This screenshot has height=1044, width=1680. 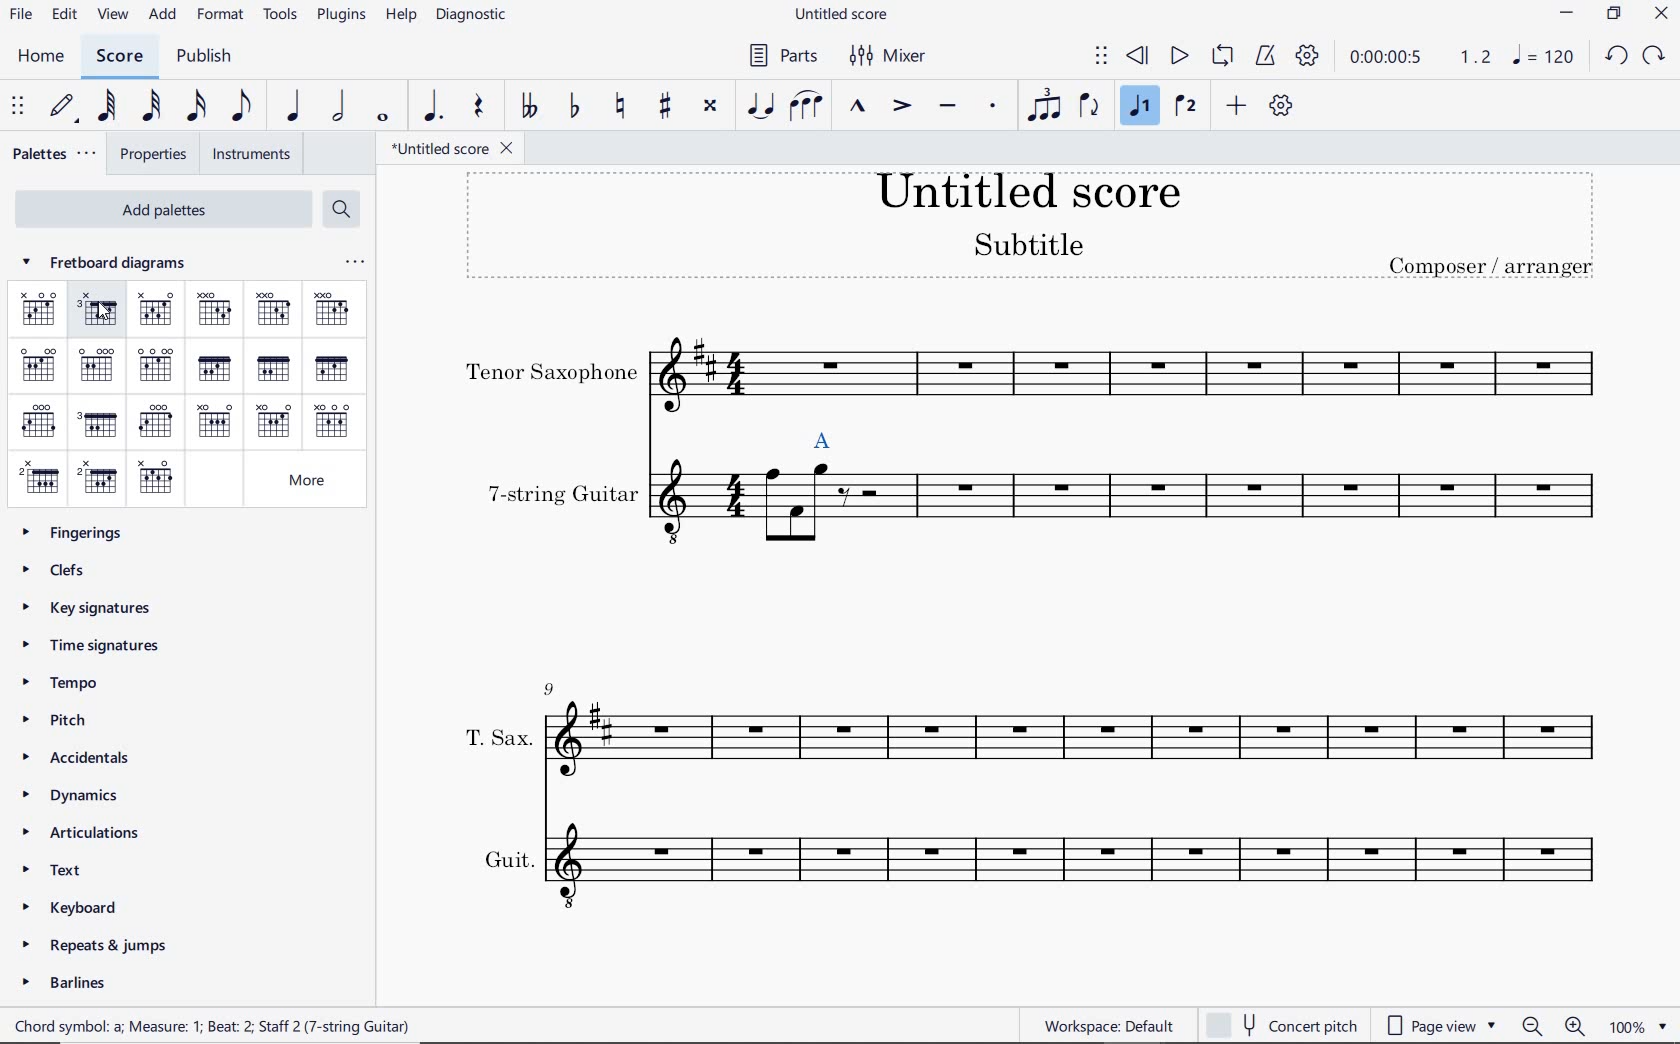 I want to click on TEMPO, so click(x=72, y=686).